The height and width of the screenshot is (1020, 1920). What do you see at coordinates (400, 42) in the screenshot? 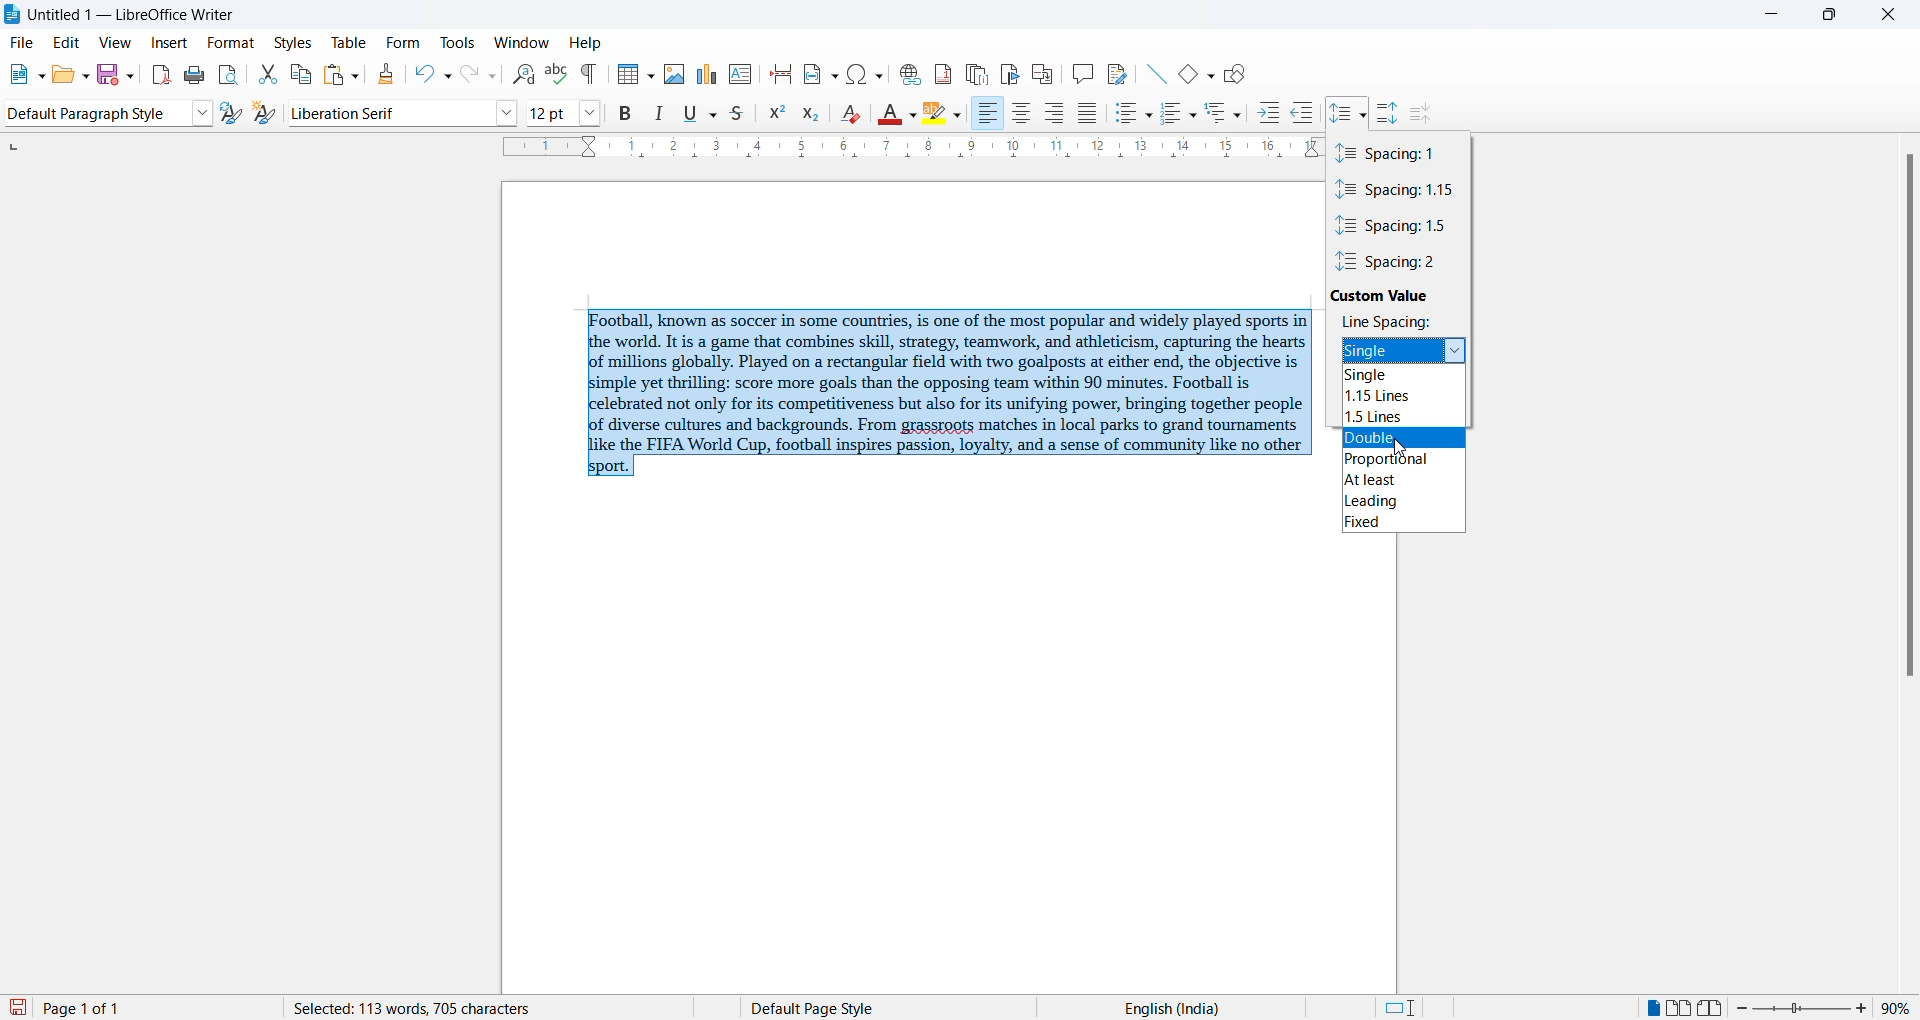
I see `form` at bounding box center [400, 42].